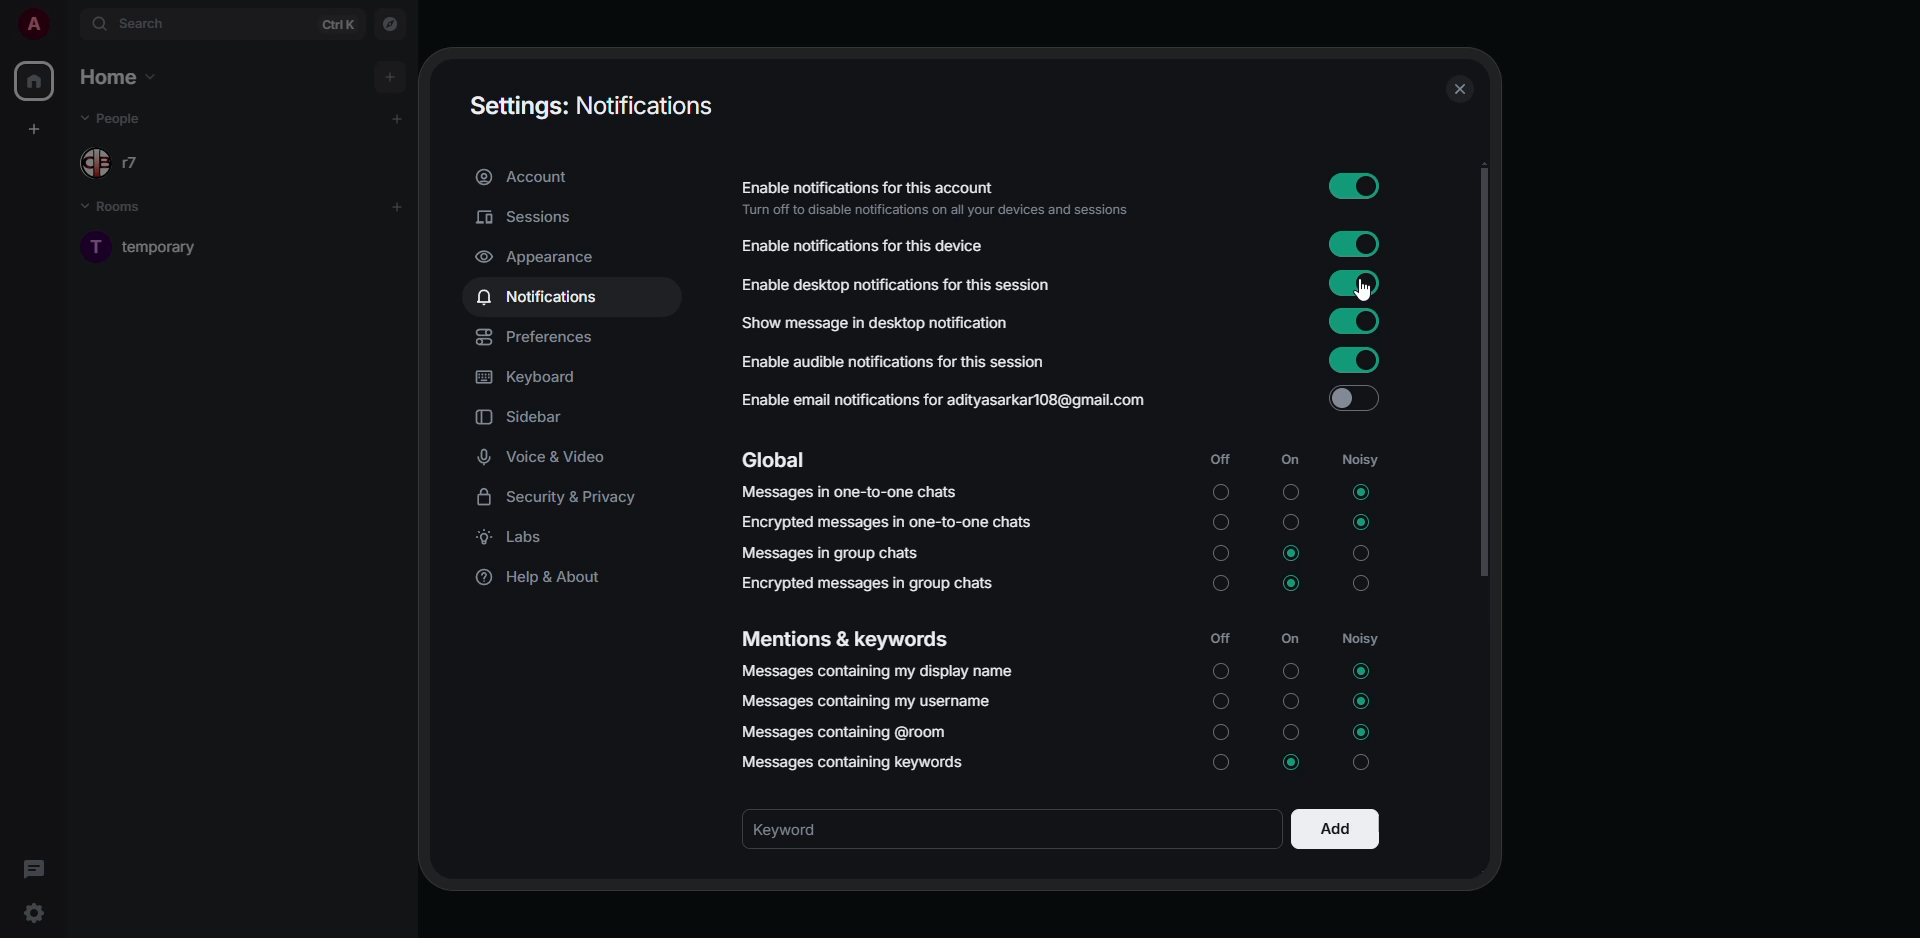 This screenshot has height=938, width=1920. What do you see at coordinates (1360, 523) in the screenshot?
I see `selected` at bounding box center [1360, 523].